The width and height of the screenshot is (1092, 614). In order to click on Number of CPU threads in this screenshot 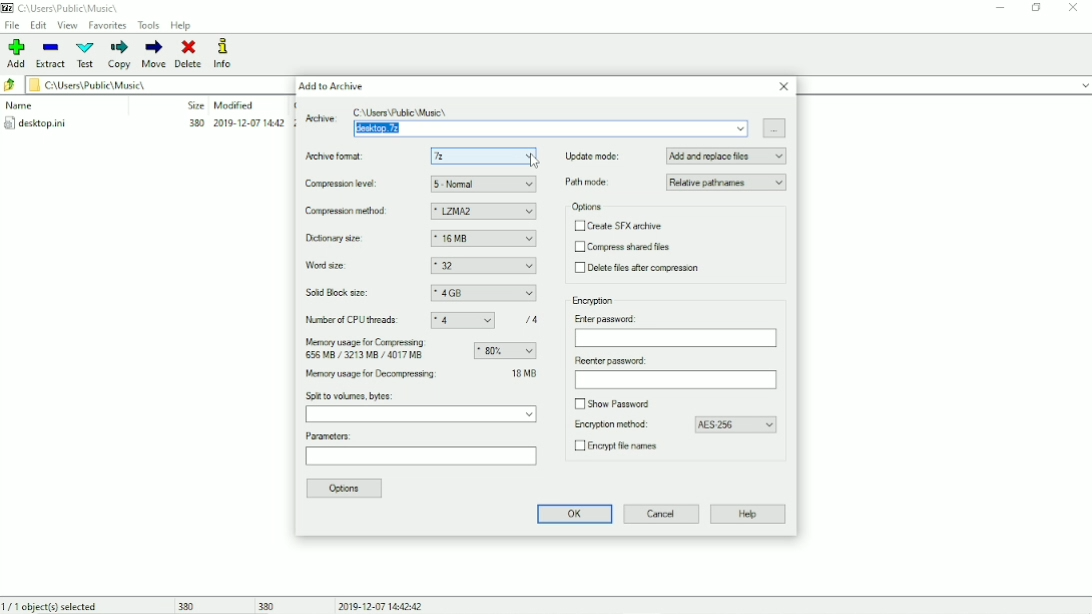, I will do `click(427, 320)`.